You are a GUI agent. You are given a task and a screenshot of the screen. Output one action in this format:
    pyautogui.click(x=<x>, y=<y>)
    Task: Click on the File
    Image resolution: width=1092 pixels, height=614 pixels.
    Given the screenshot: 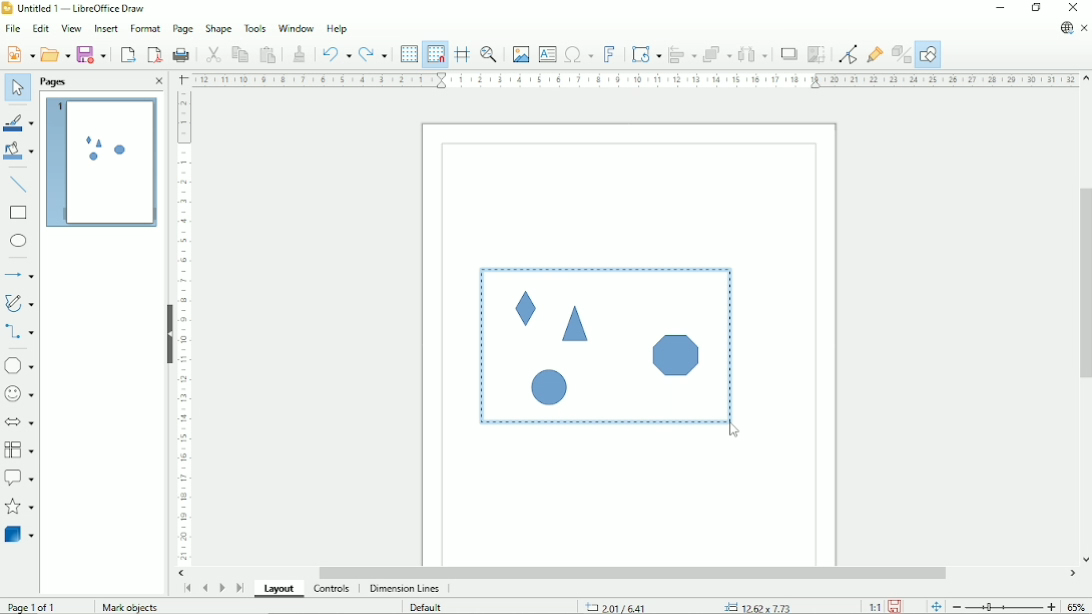 What is the action you would take?
    pyautogui.click(x=12, y=28)
    